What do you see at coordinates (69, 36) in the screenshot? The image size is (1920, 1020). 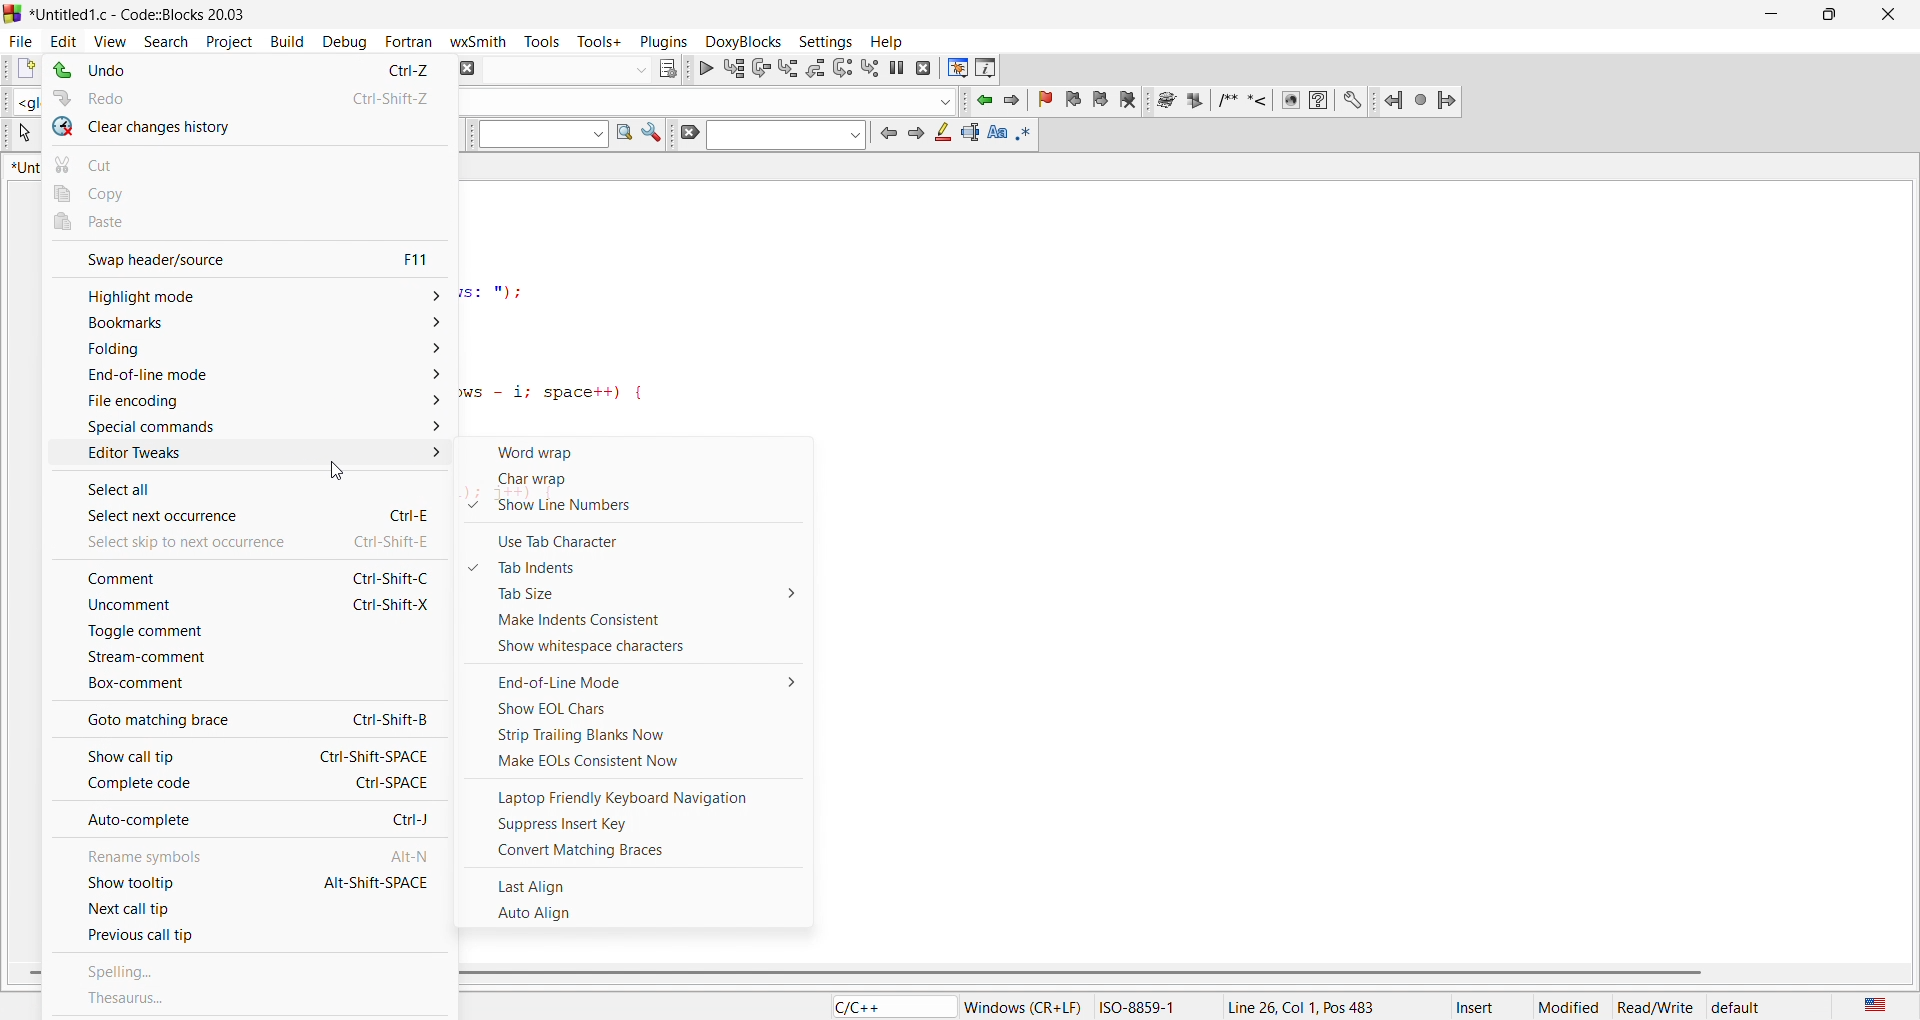 I see `edit ` at bounding box center [69, 36].